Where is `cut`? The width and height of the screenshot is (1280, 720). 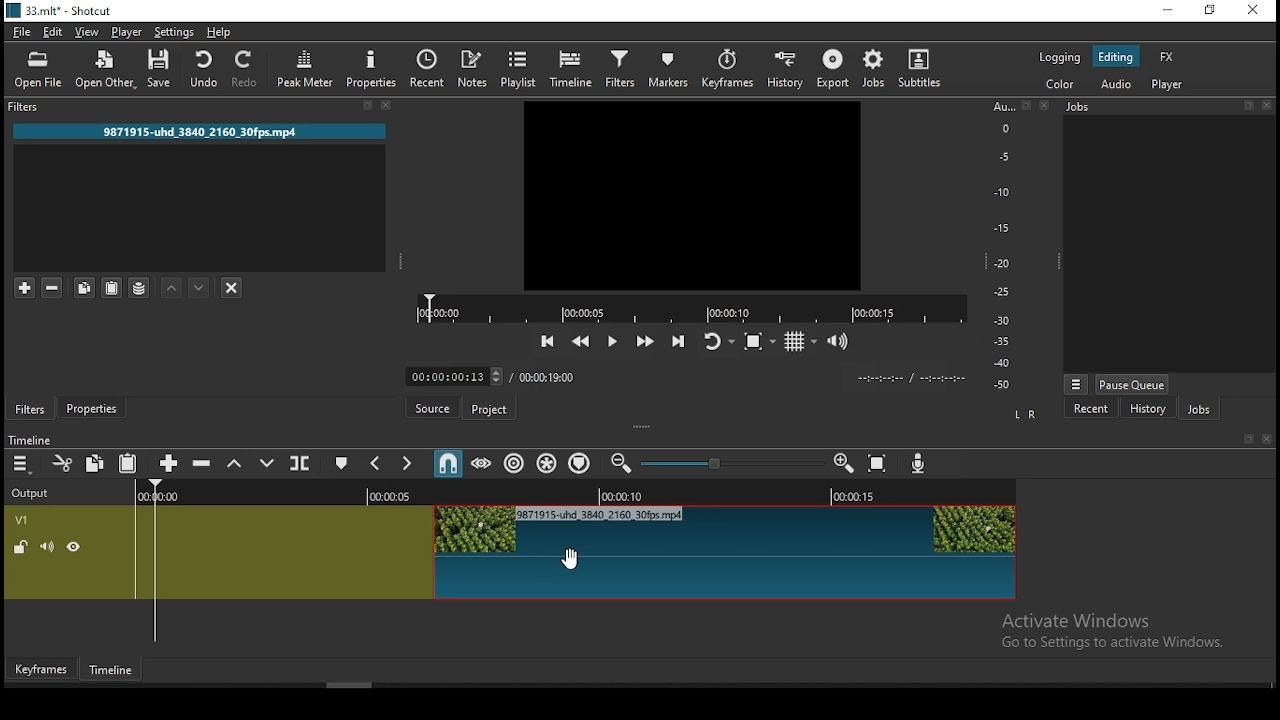 cut is located at coordinates (61, 463).